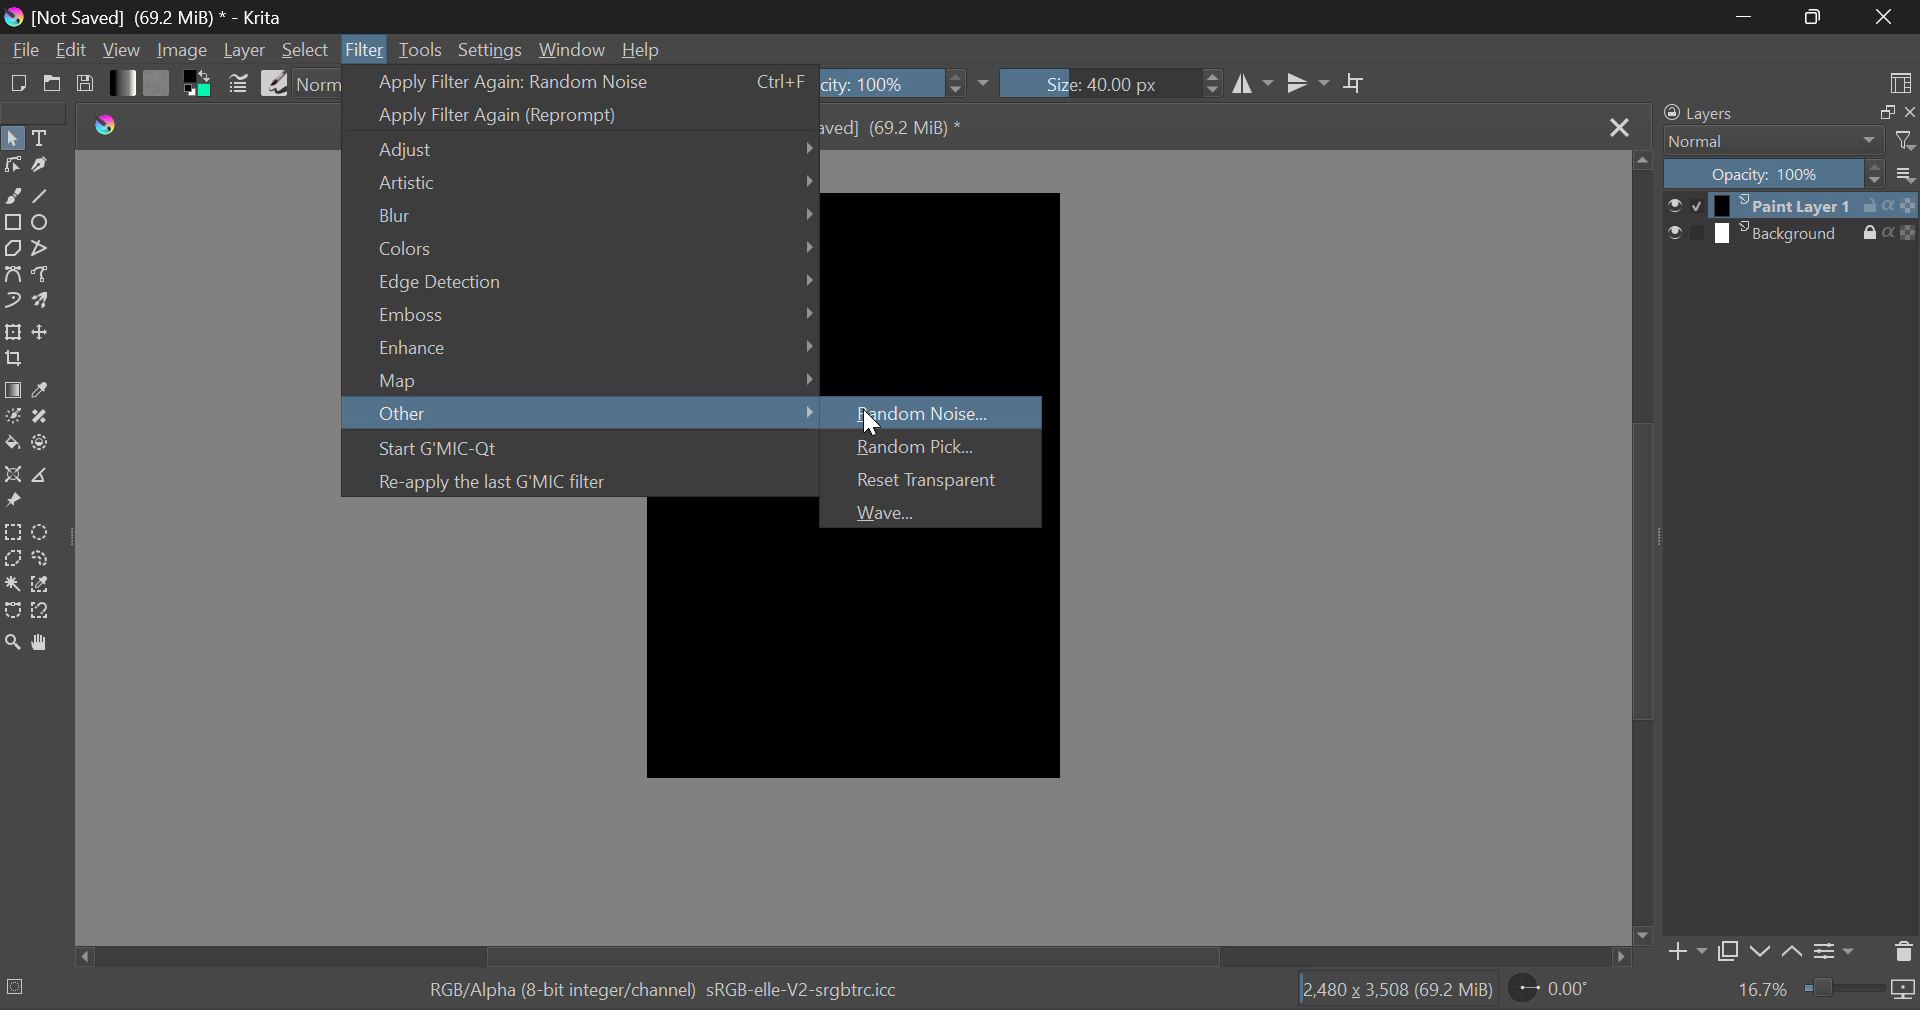 This screenshot has width=1920, height=1010. Describe the element at coordinates (1553, 991) in the screenshot. I see `Page Rotation` at that location.